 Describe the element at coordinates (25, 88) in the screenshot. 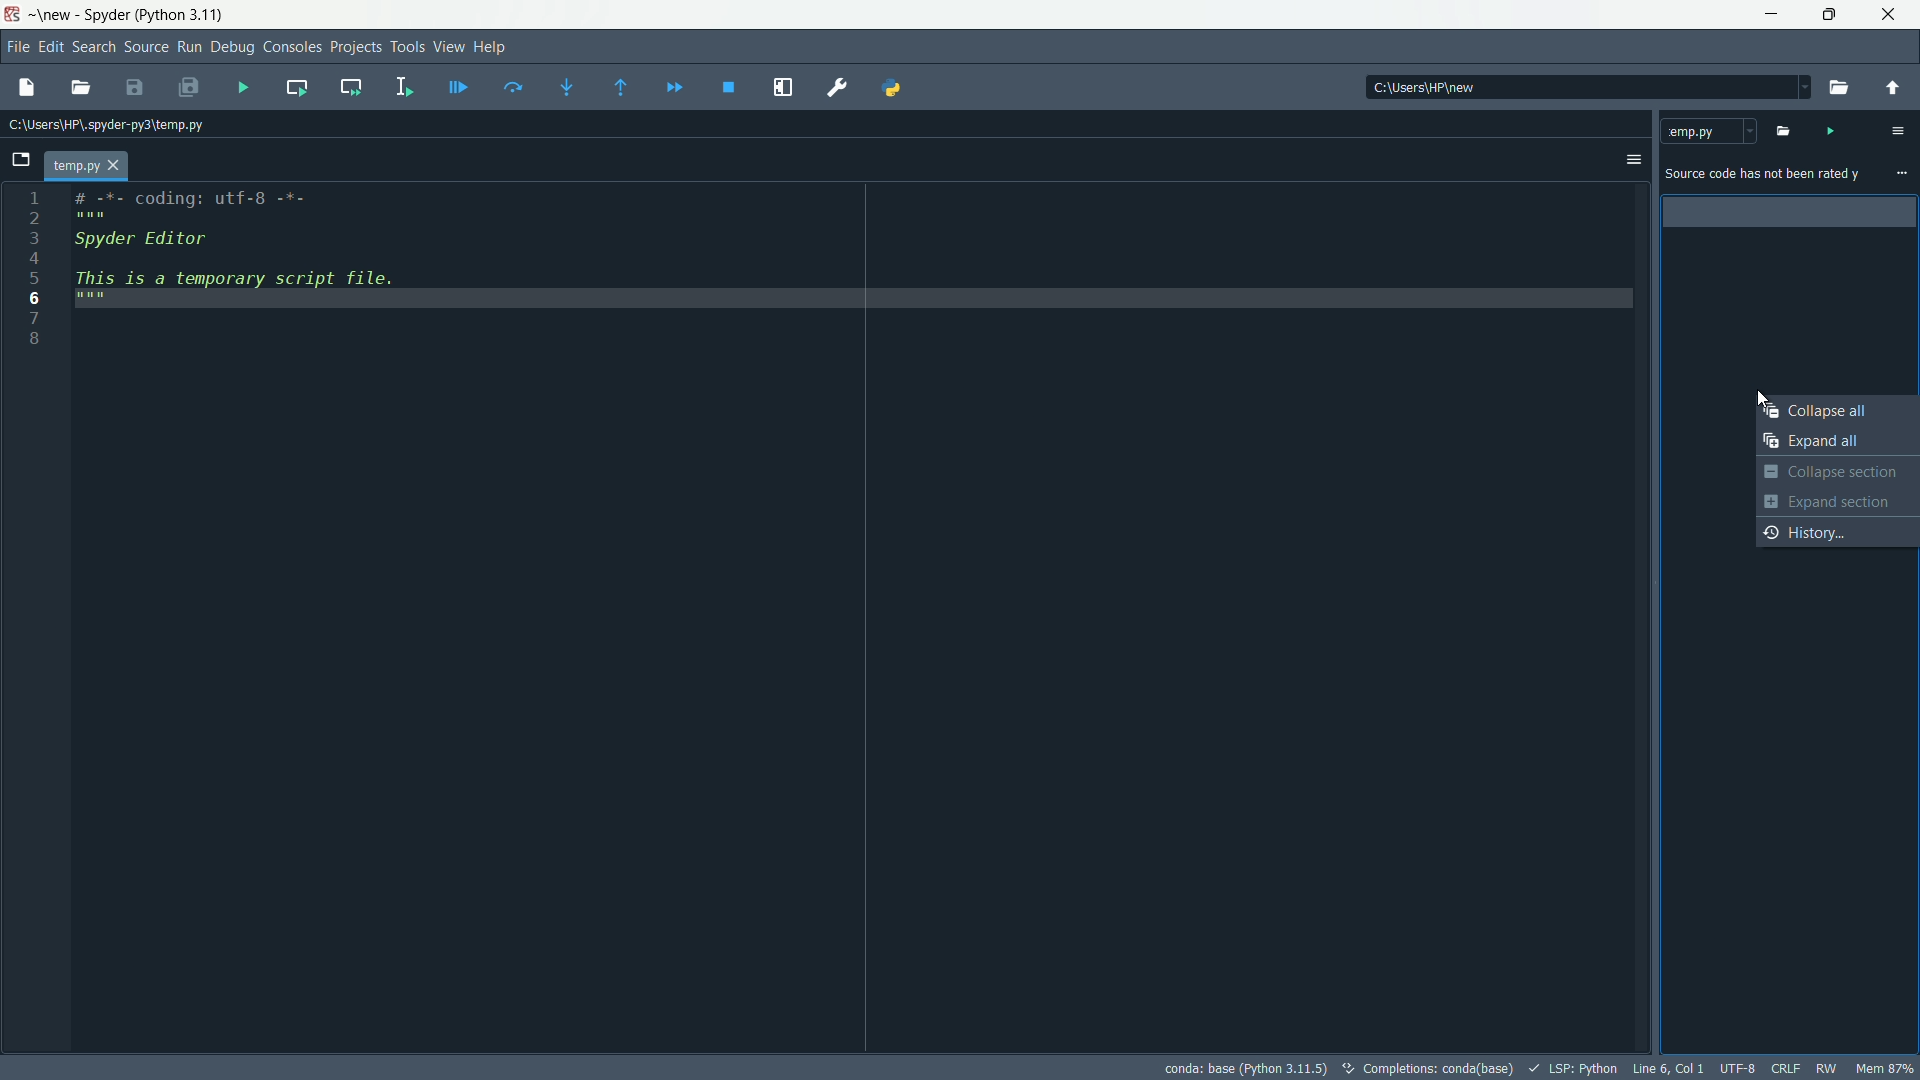

I see `open file` at that location.